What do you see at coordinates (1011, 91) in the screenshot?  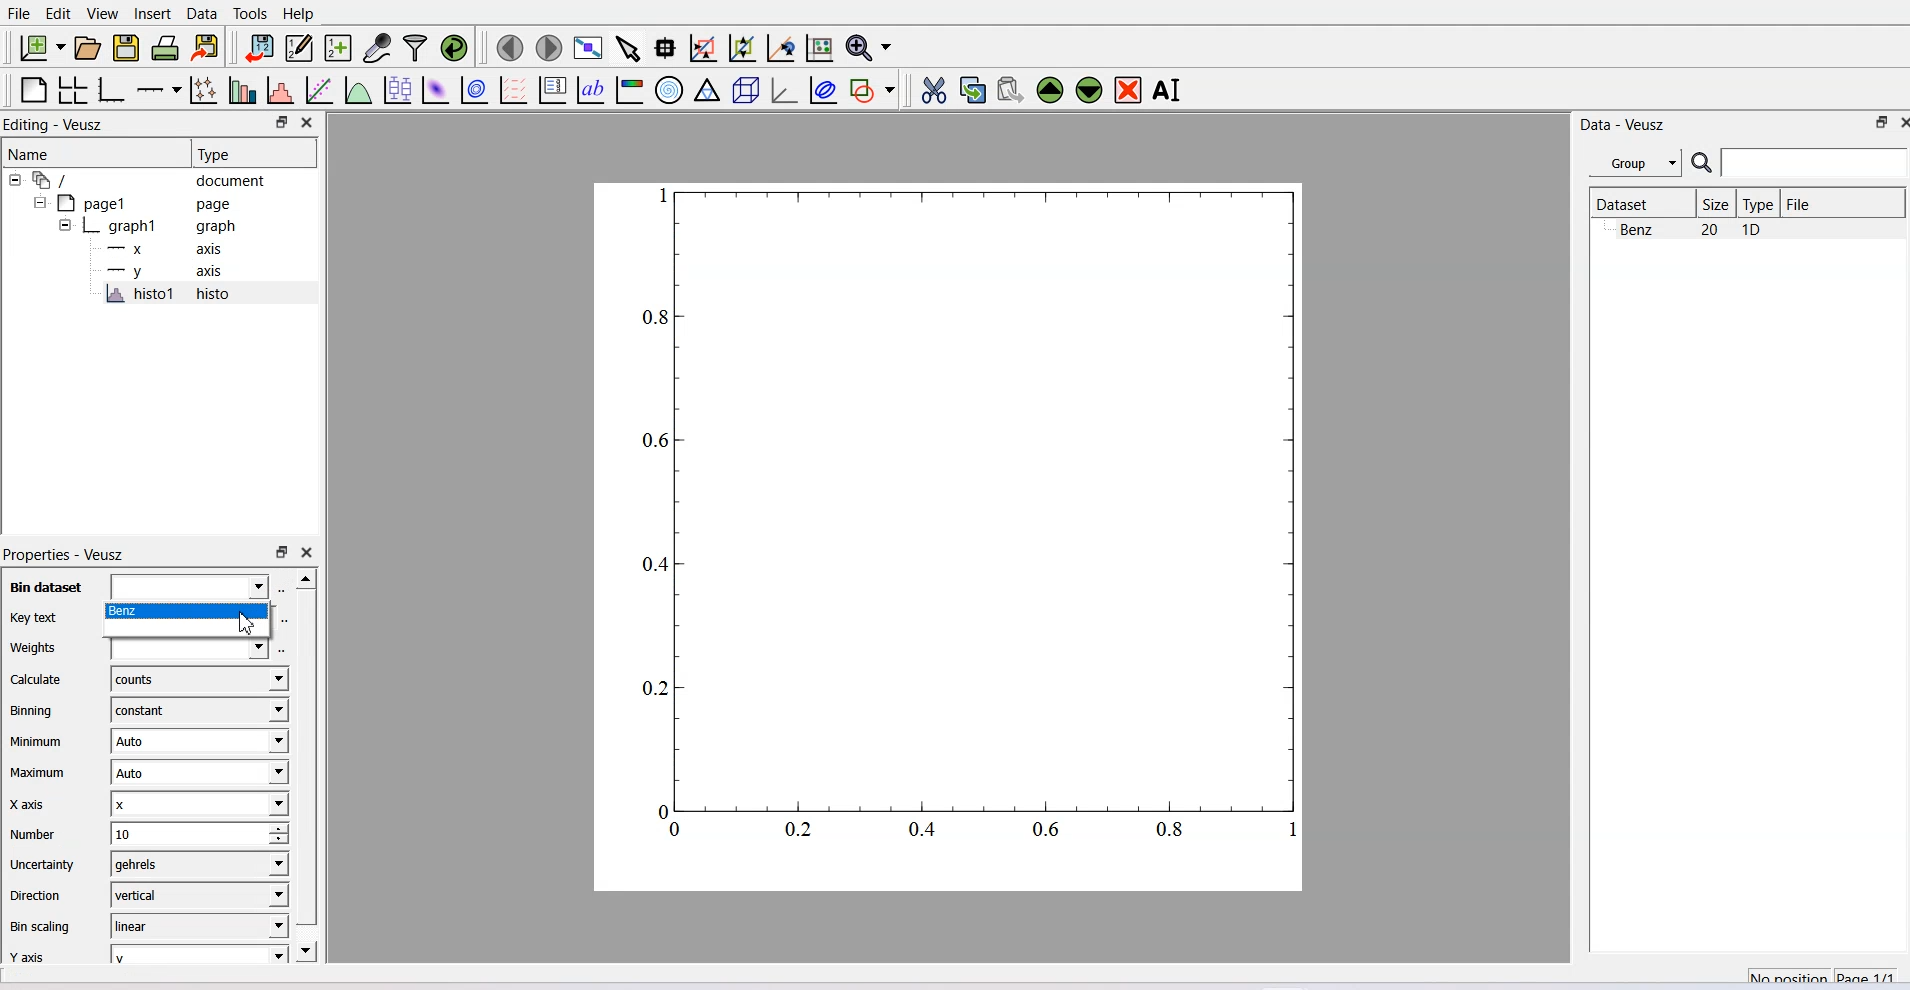 I see `Paste widget from the clipboard` at bounding box center [1011, 91].